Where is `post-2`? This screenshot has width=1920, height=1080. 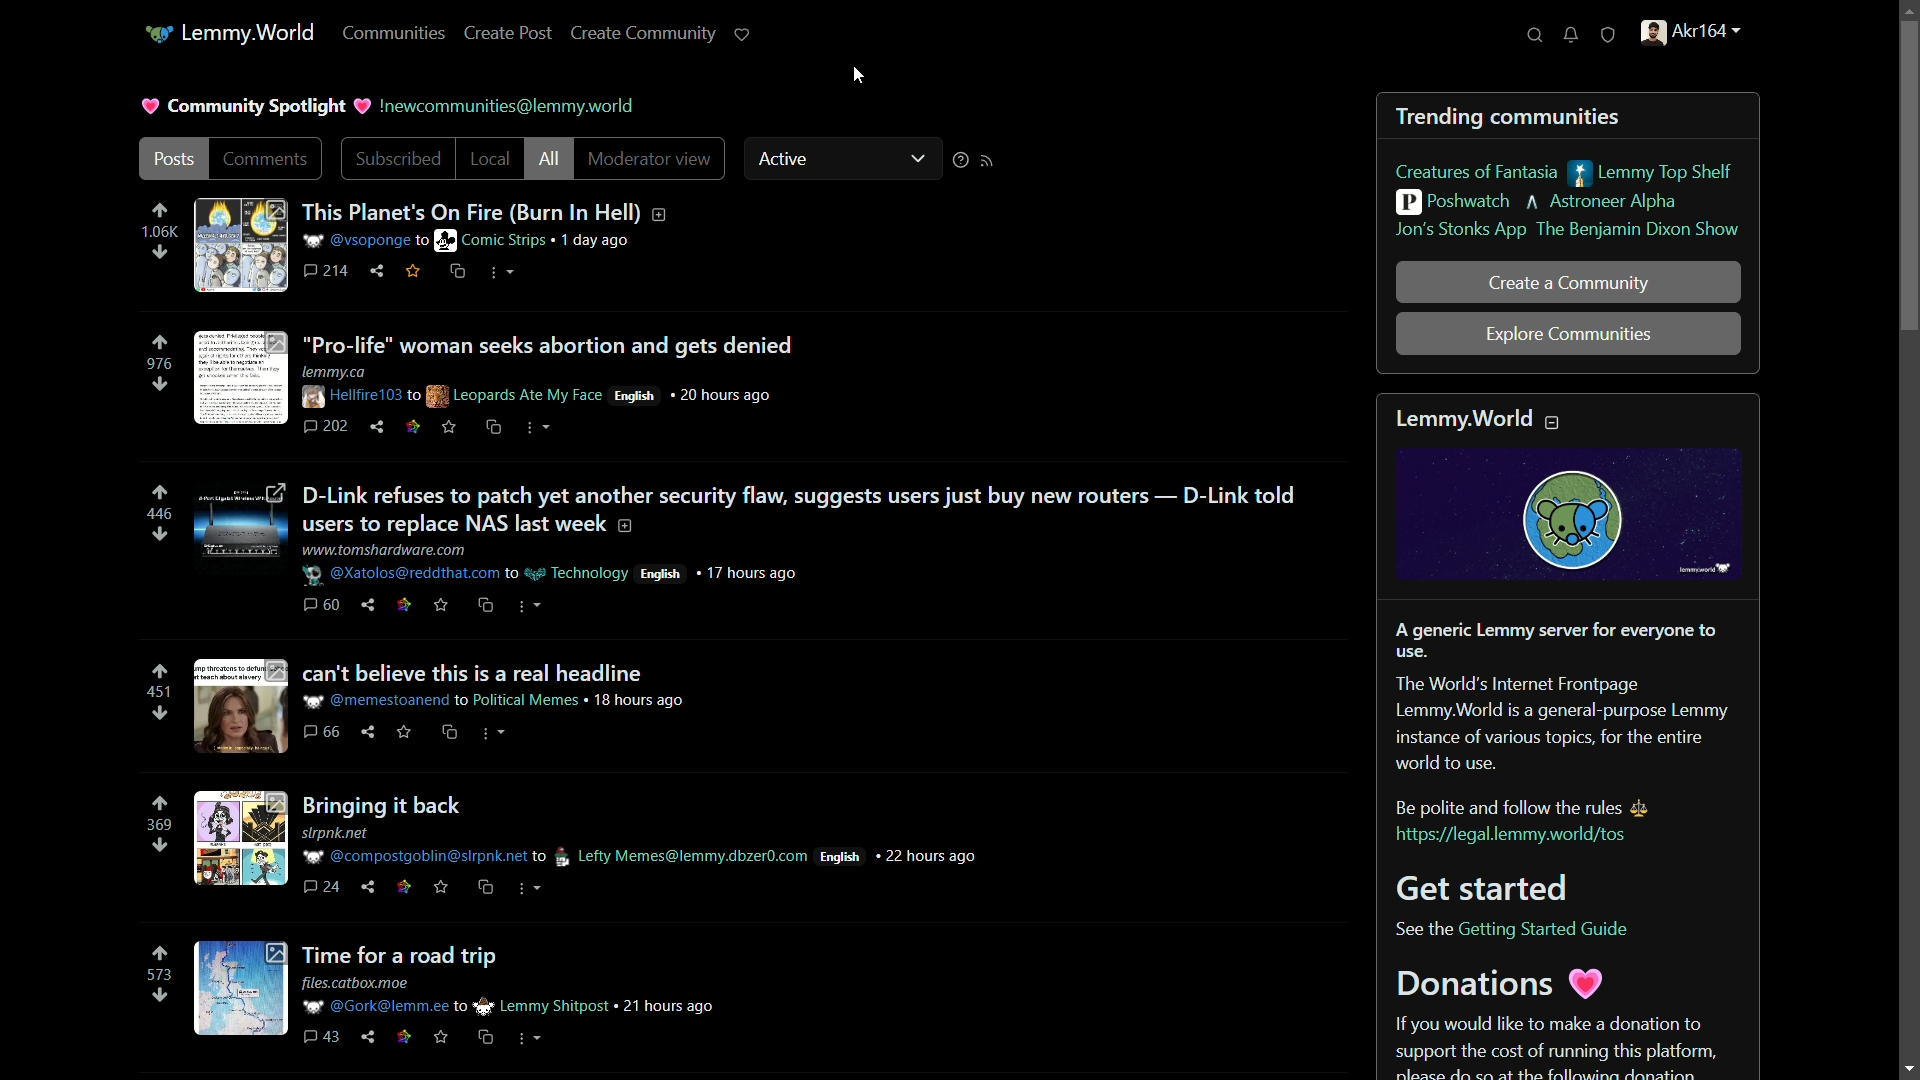
post-2 is located at coordinates (499, 381).